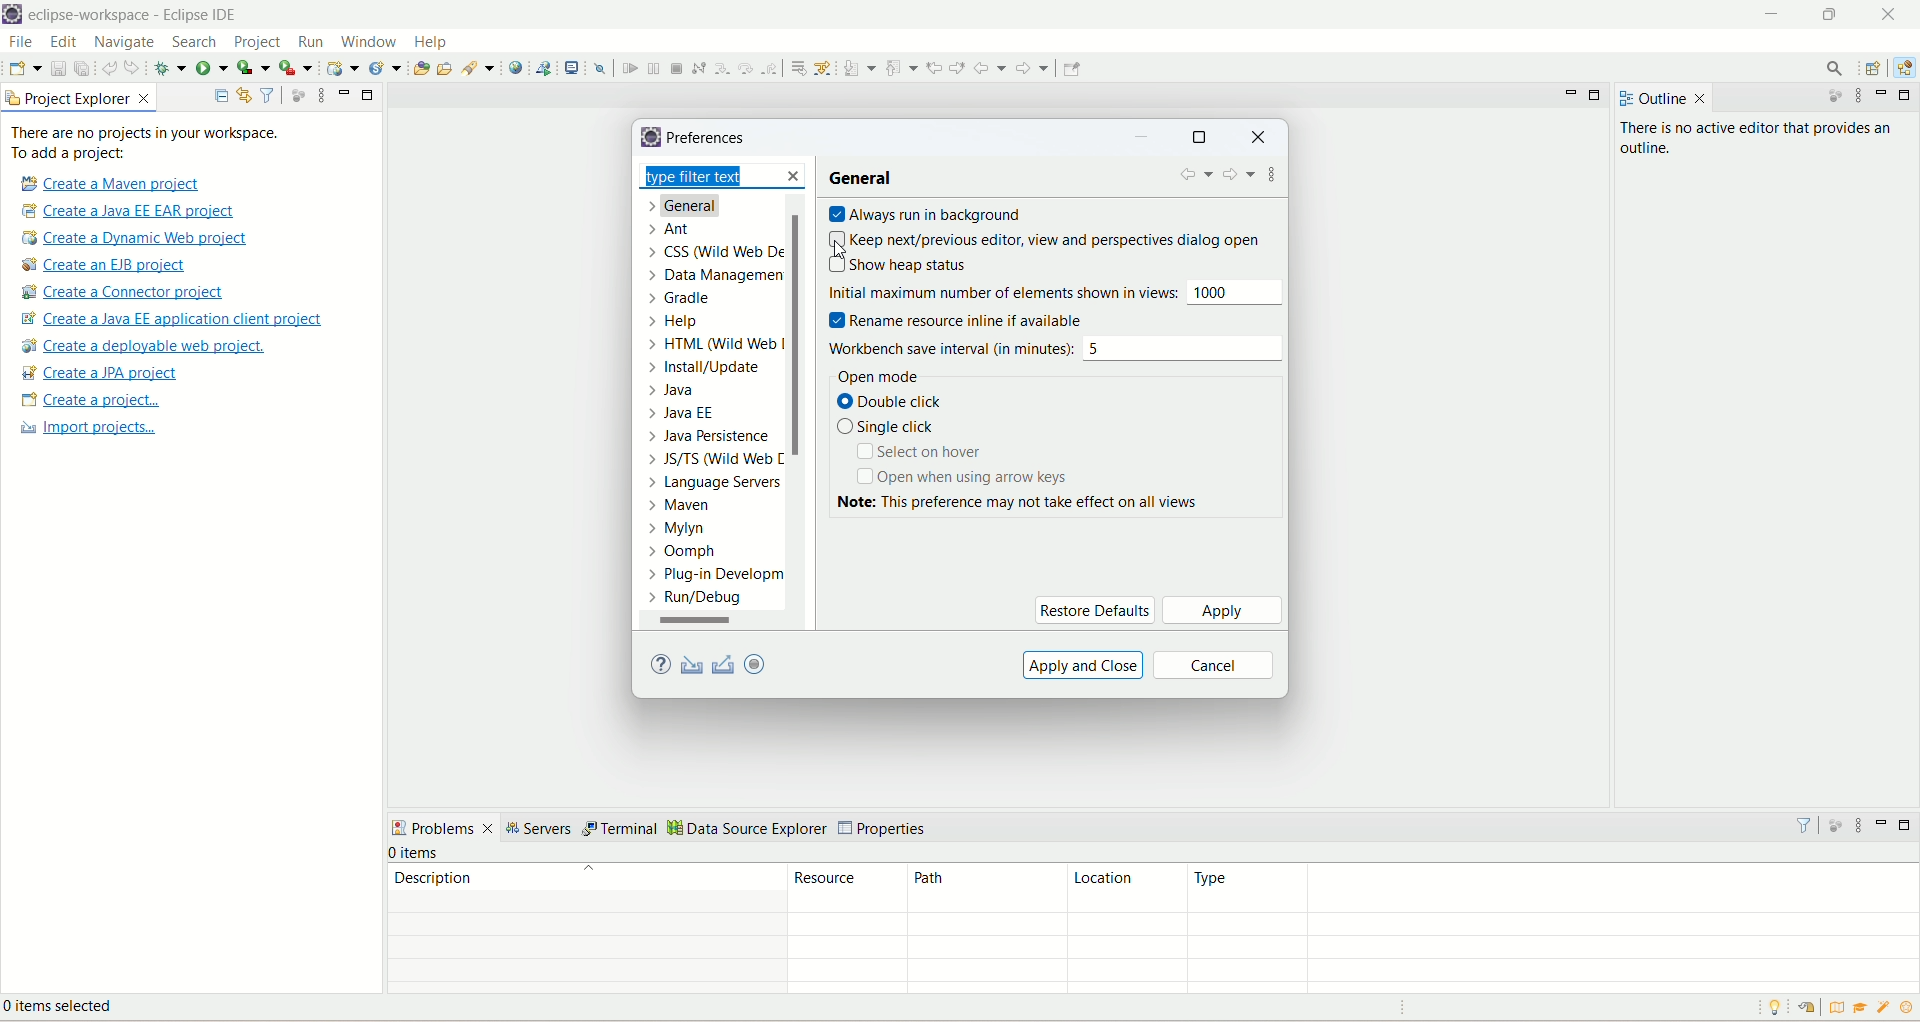 This screenshot has width=1920, height=1022. Describe the element at coordinates (136, 239) in the screenshot. I see `create a Dynamic web project` at that location.